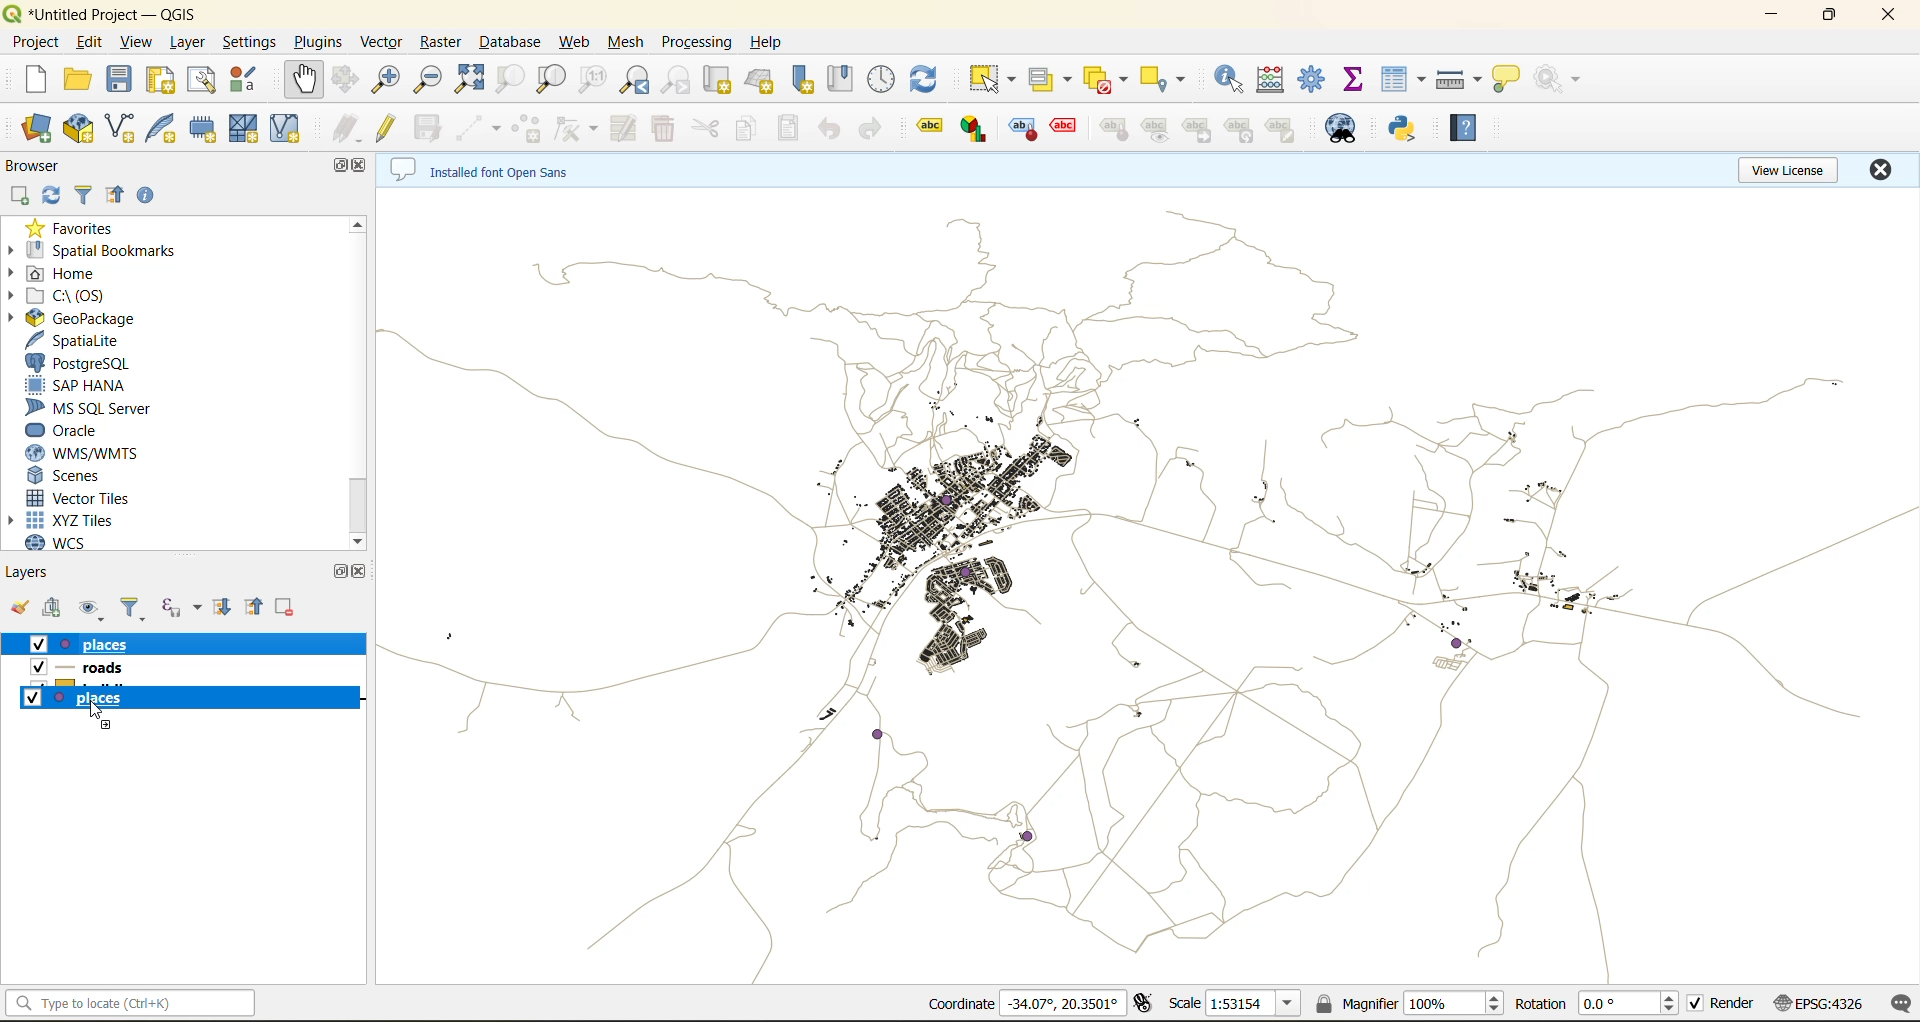  What do you see at coordinates (597, 80) in the screenshot?
I see `zoom native` at bounding box center [597, 80].